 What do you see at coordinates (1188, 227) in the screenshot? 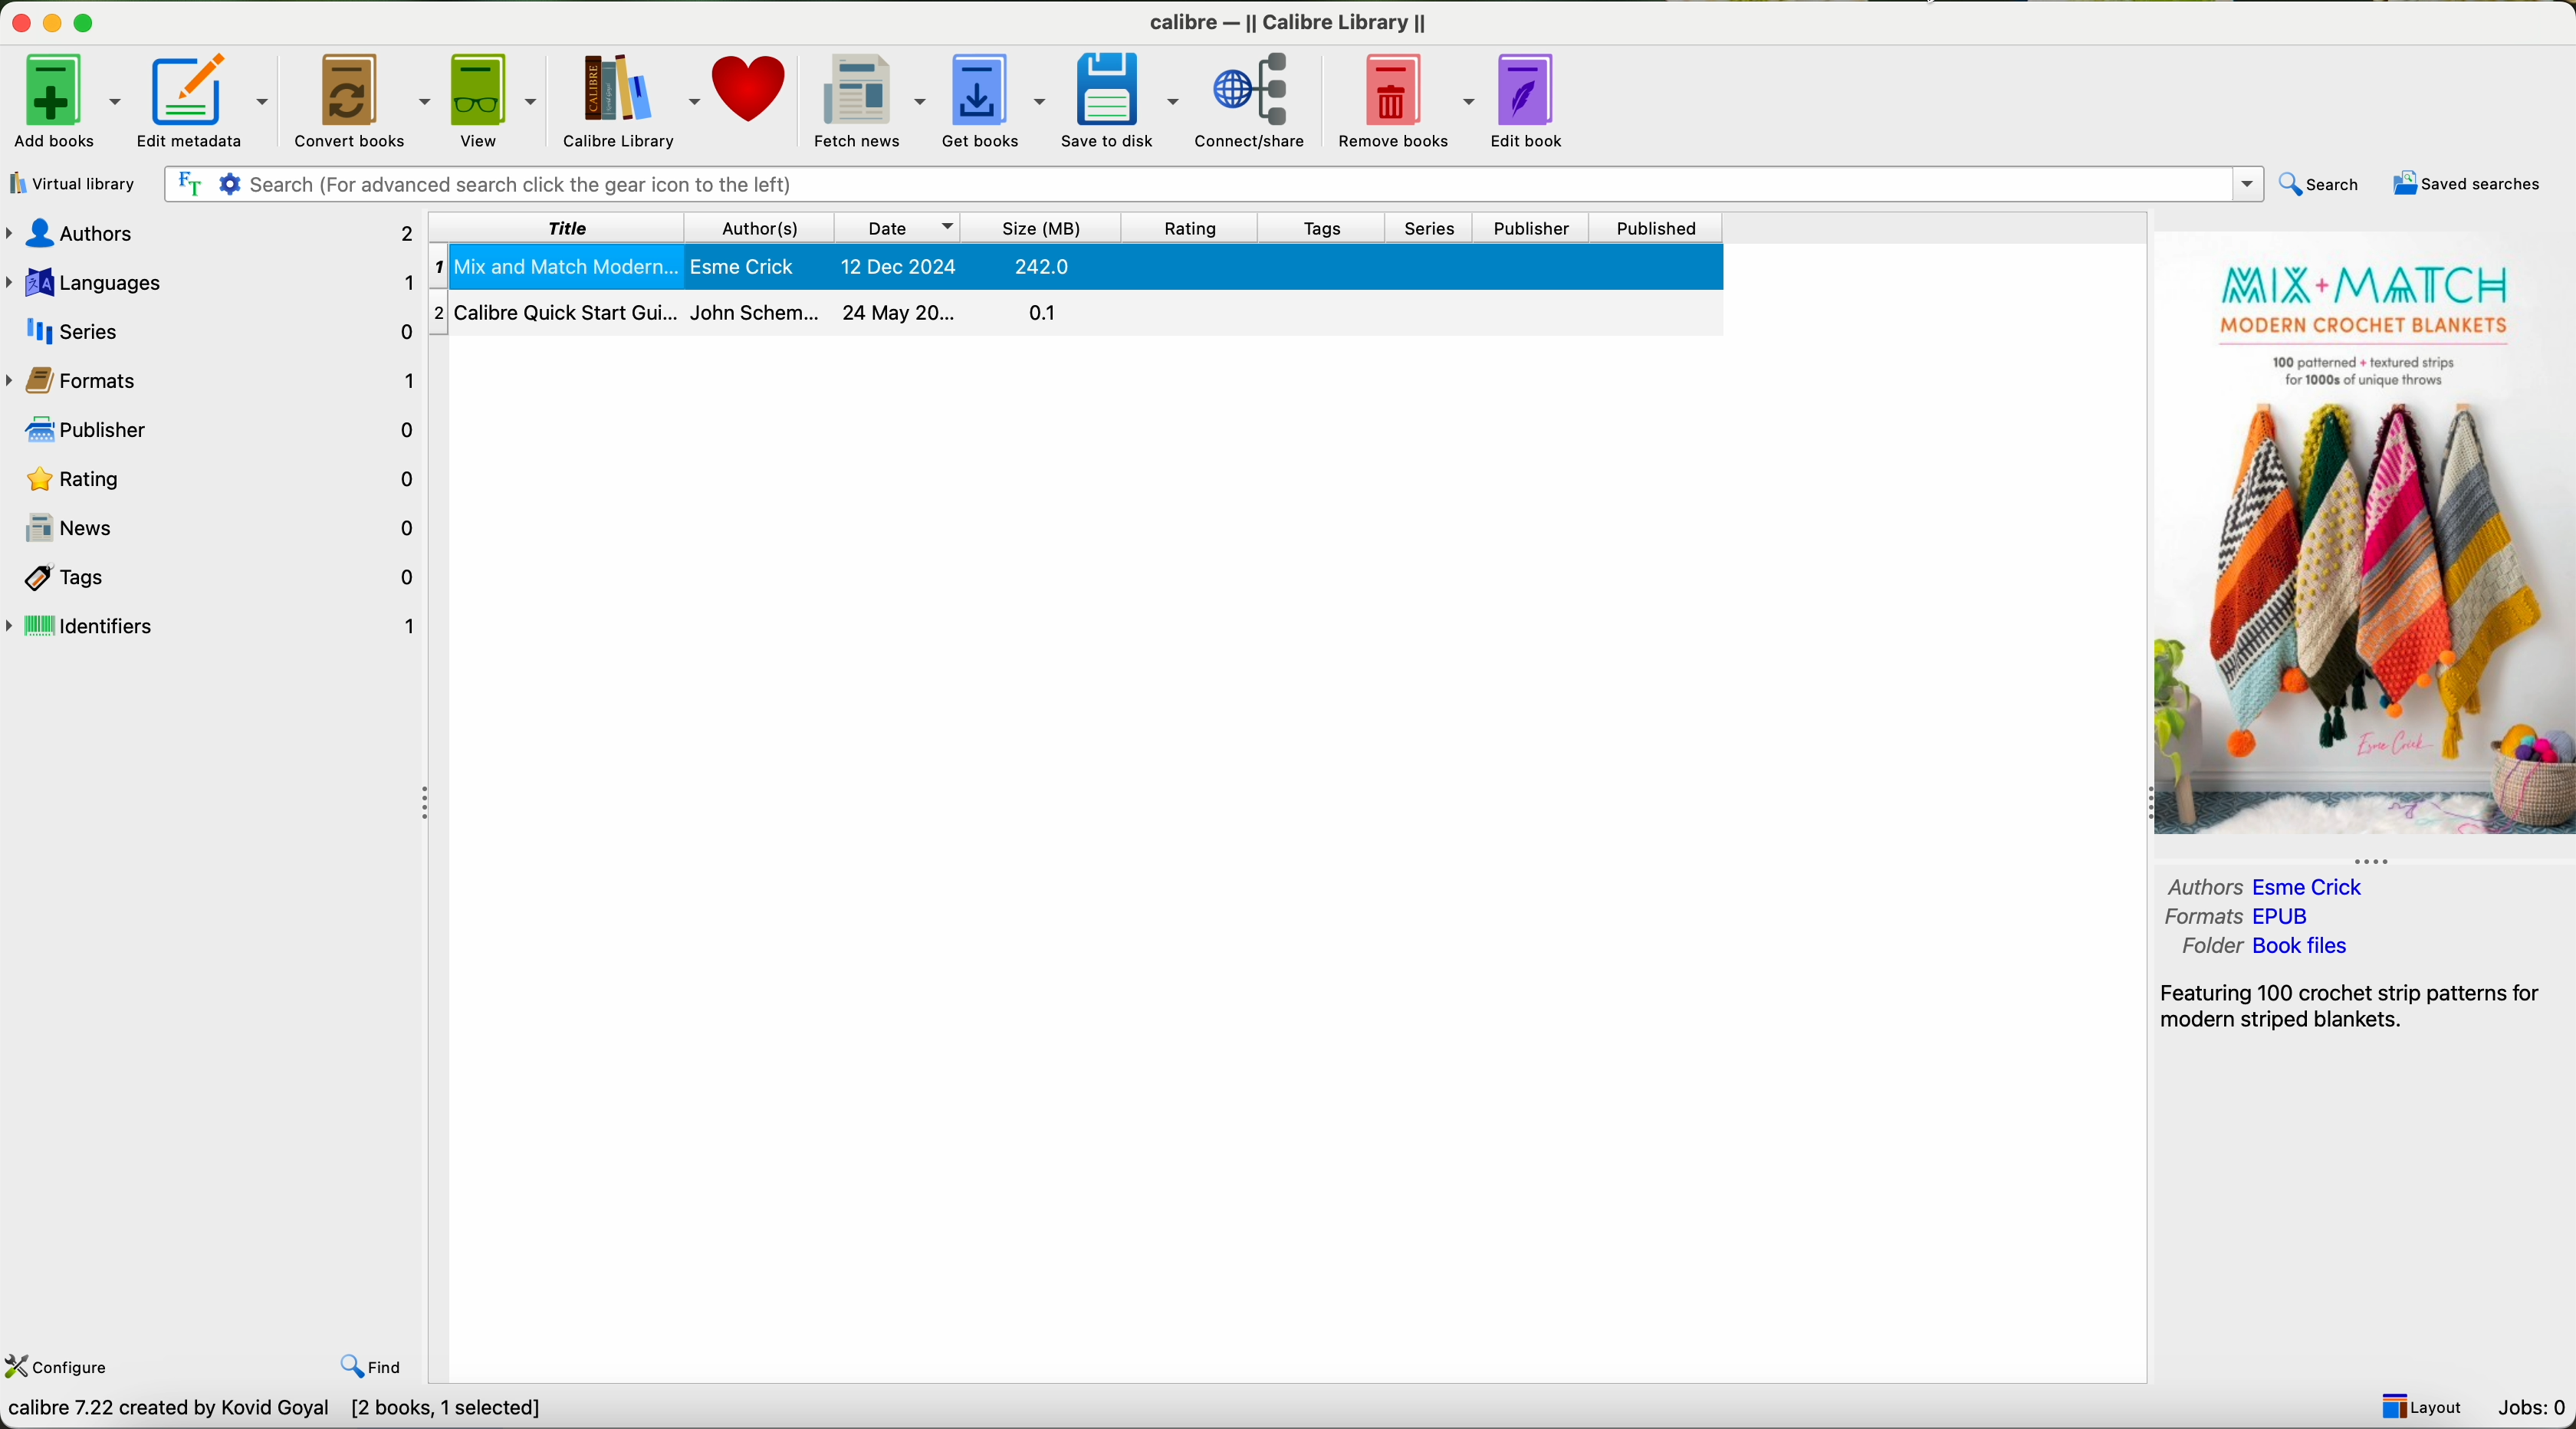
I see `rating` at bounding box center [1188, 227].